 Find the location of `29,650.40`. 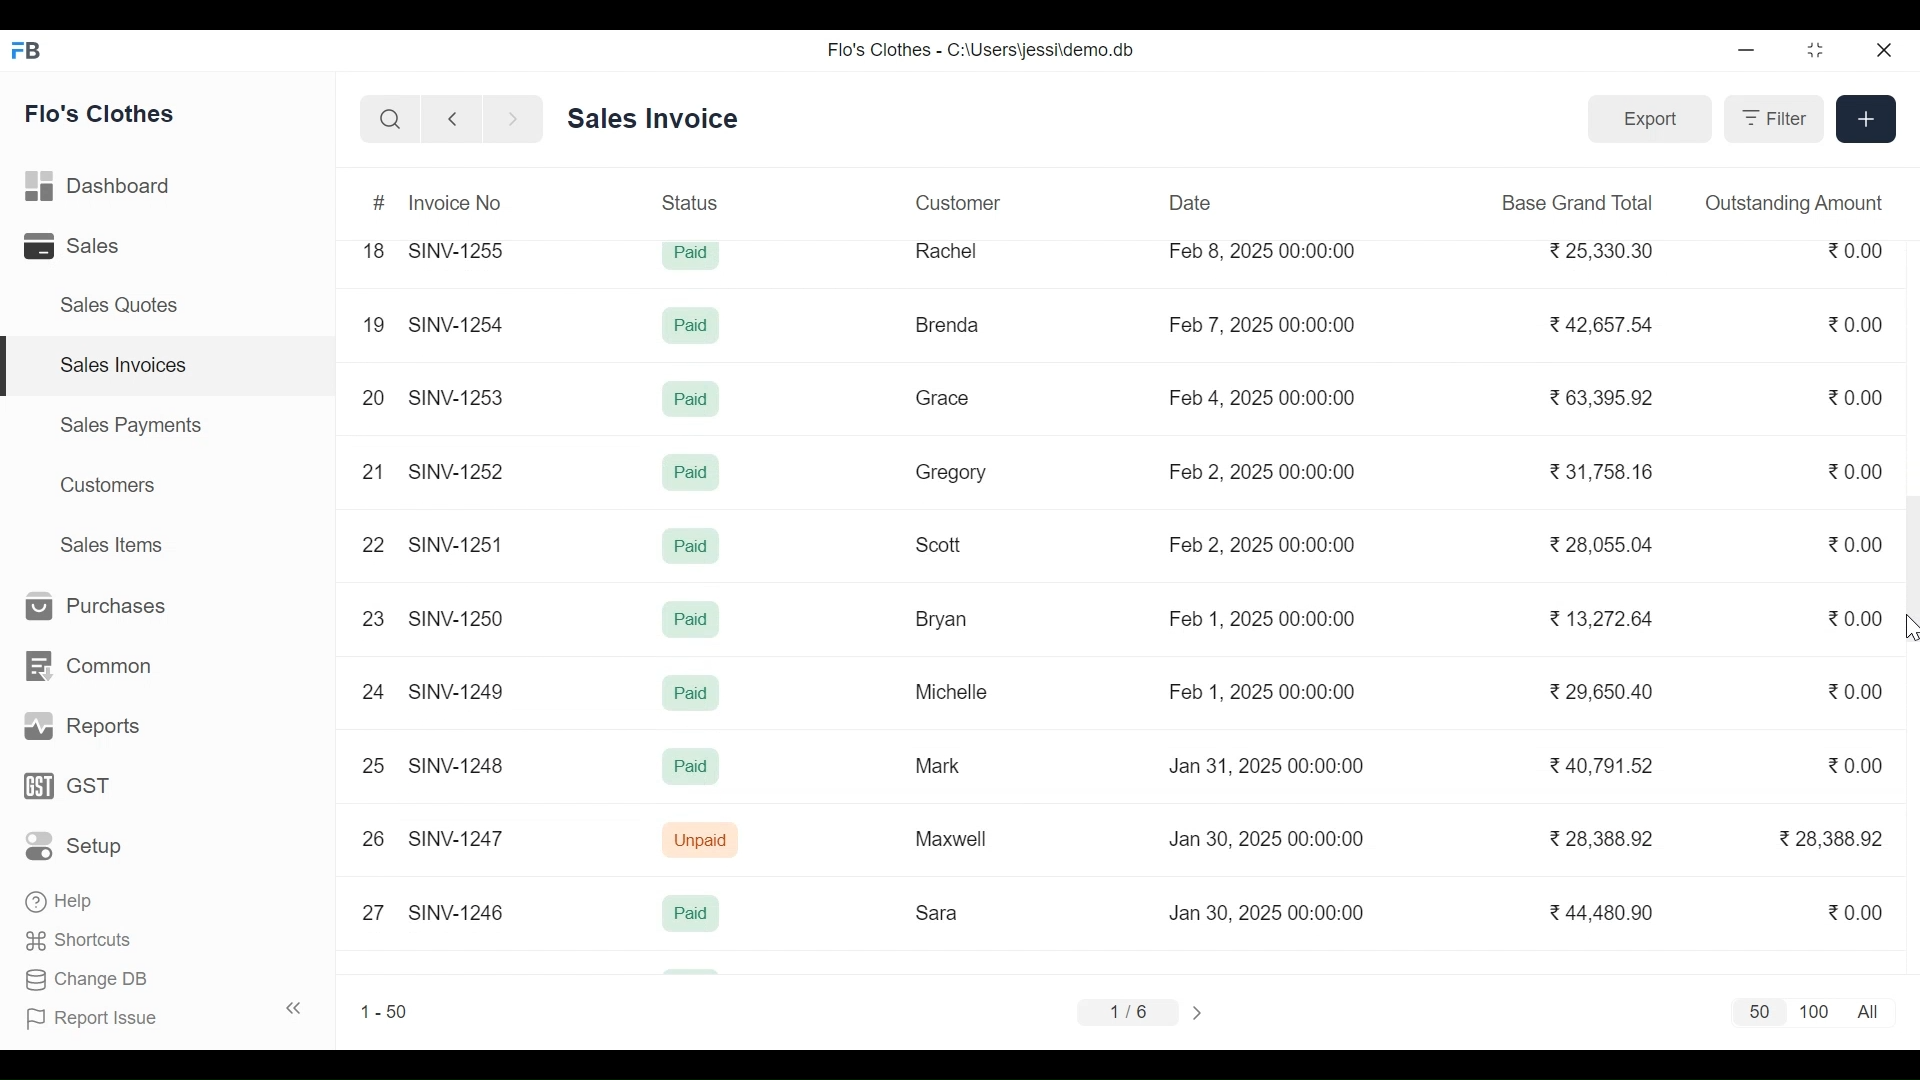

29,650.40 is located at coordinates (1600, 691).